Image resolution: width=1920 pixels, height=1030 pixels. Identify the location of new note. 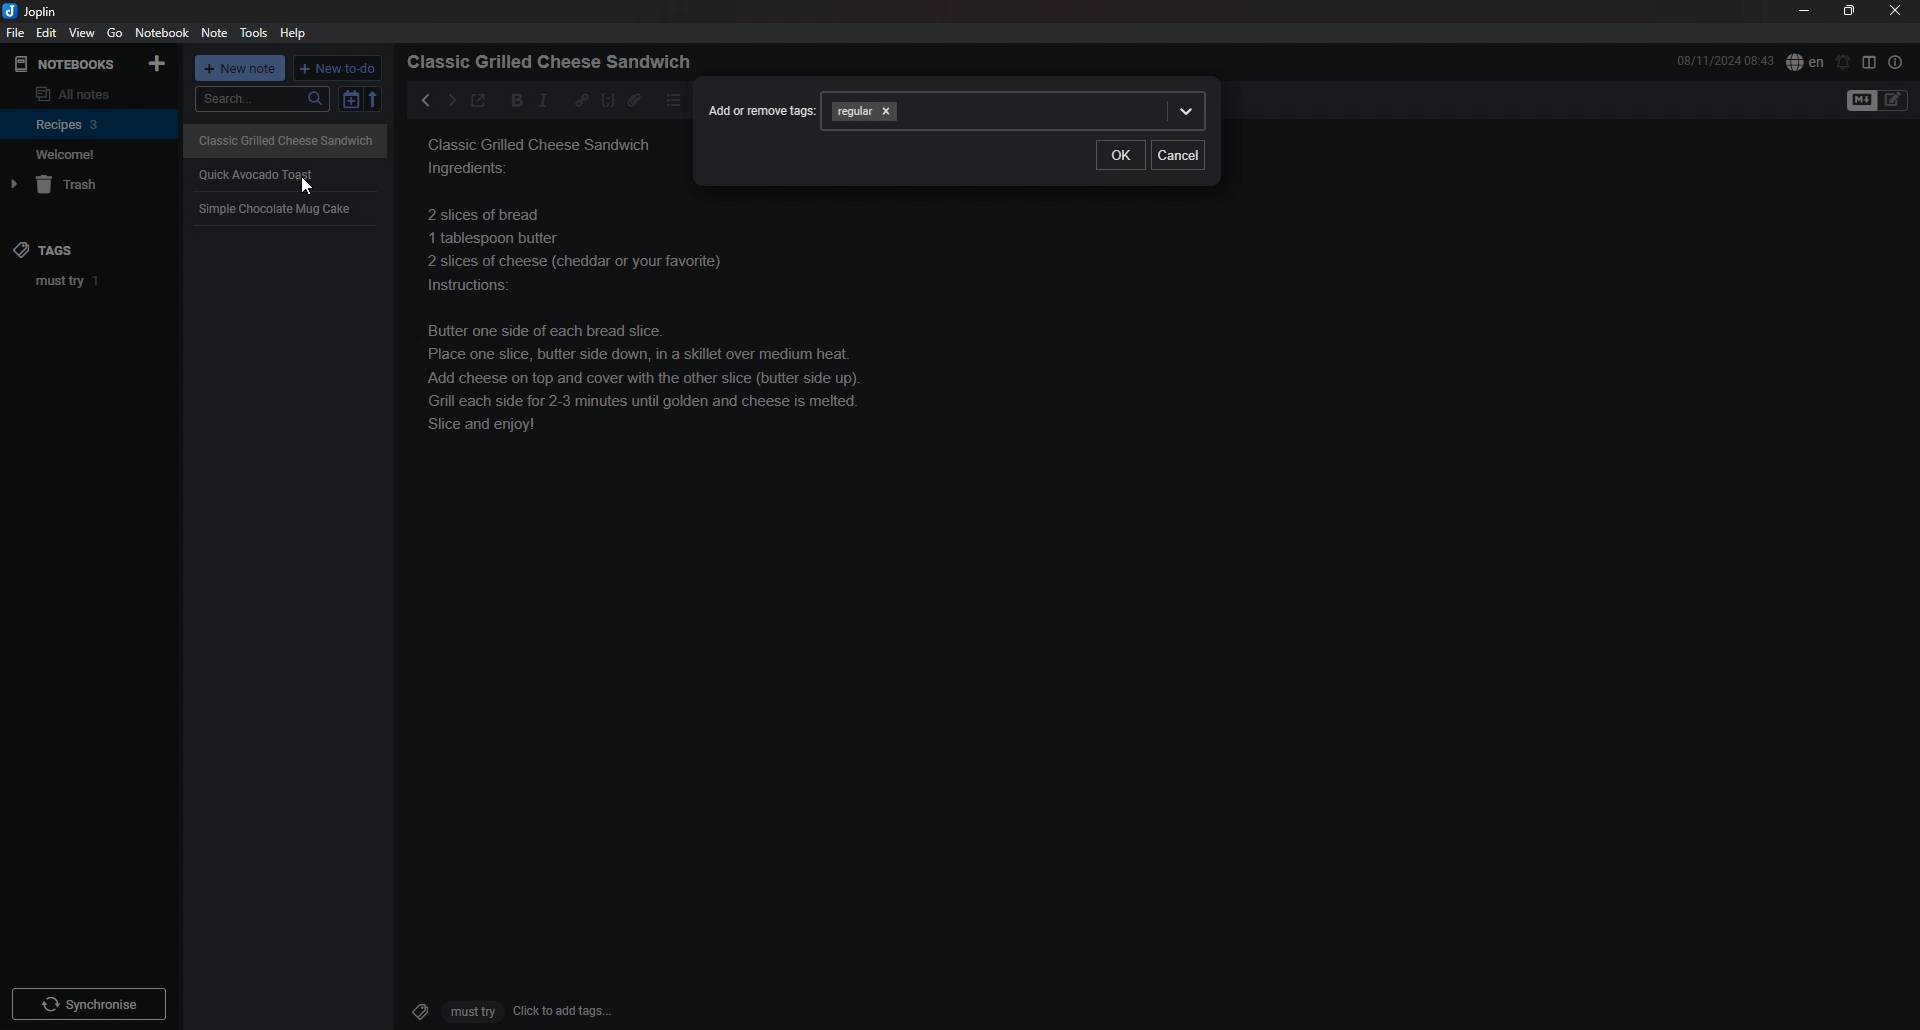
(242, 70).